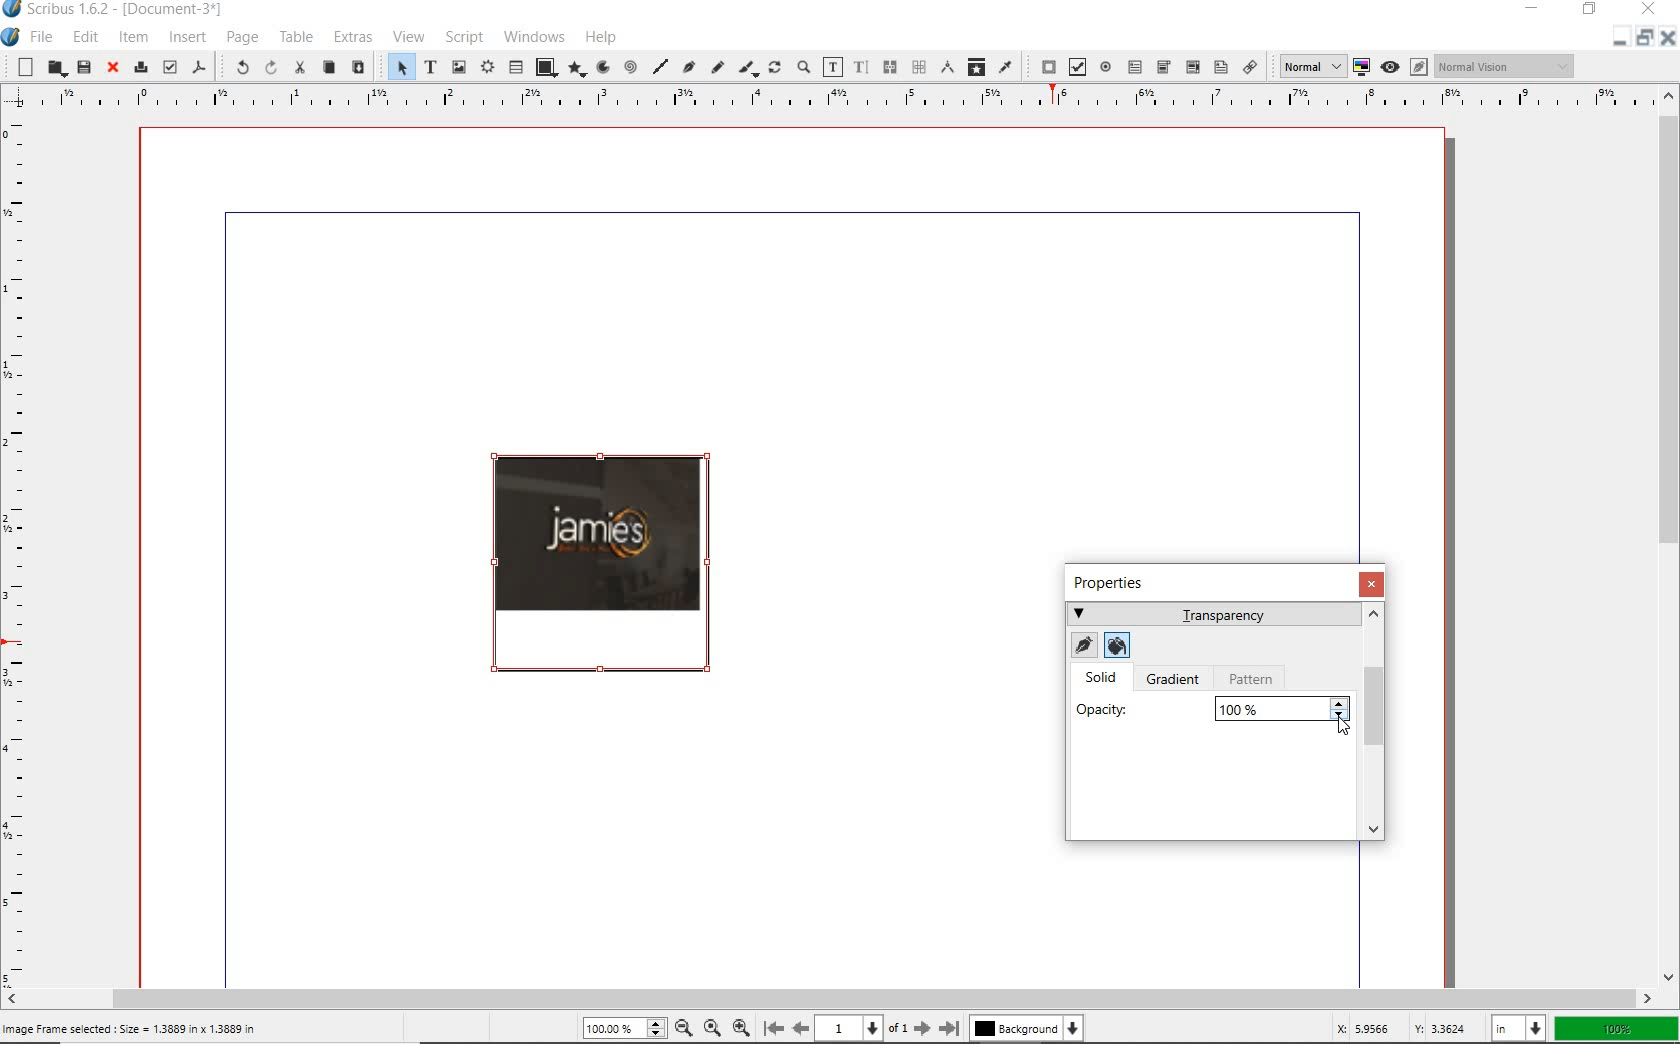 This screenshot has width=1680, height=1044. What do you see at coordinates (714, 66) in the screenshot?
I see `freehand line` at bounding box center [714, 66].